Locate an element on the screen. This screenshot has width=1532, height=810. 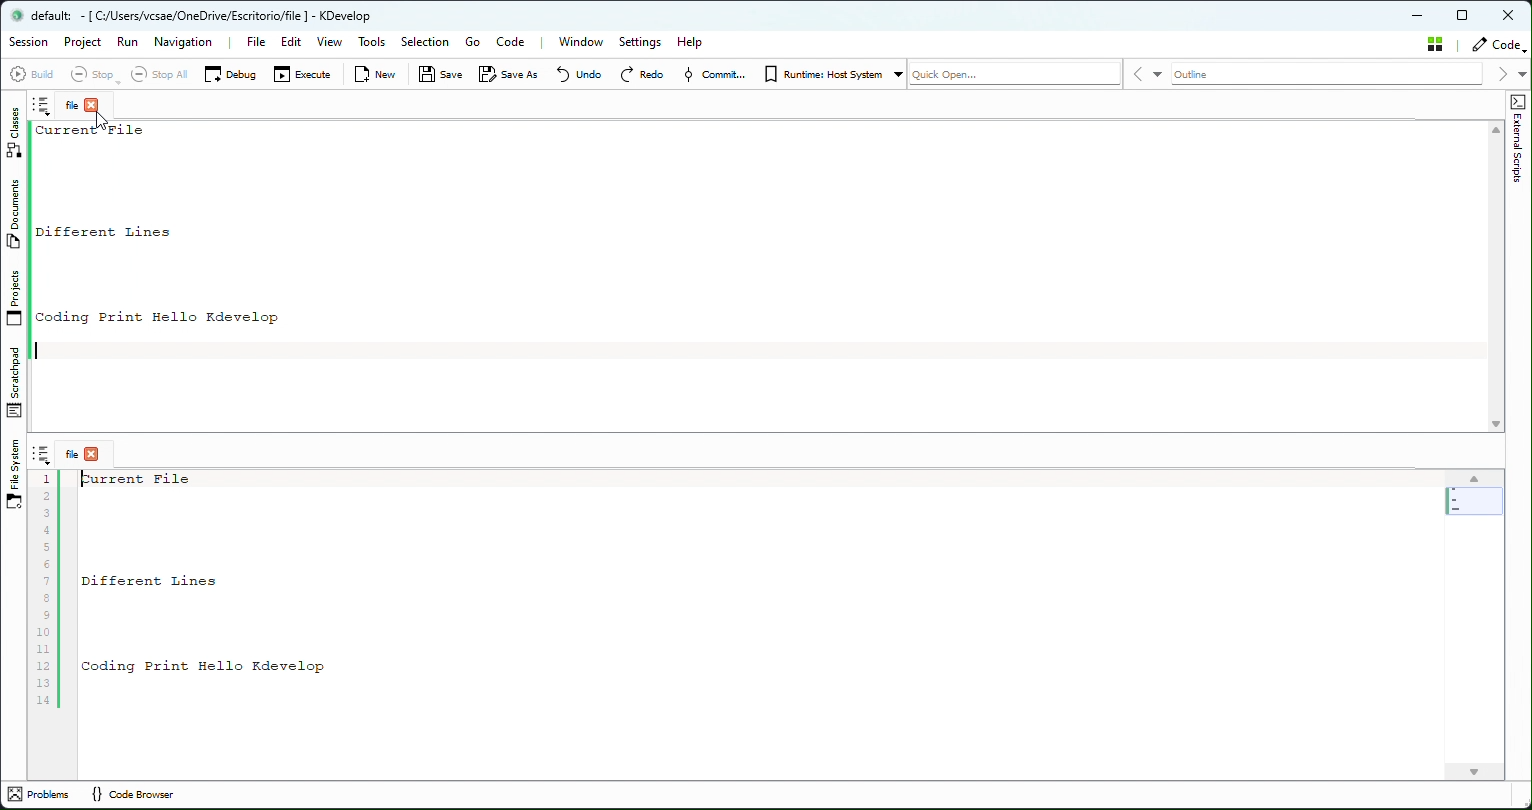
Settings is located at coordinates (639, 42).